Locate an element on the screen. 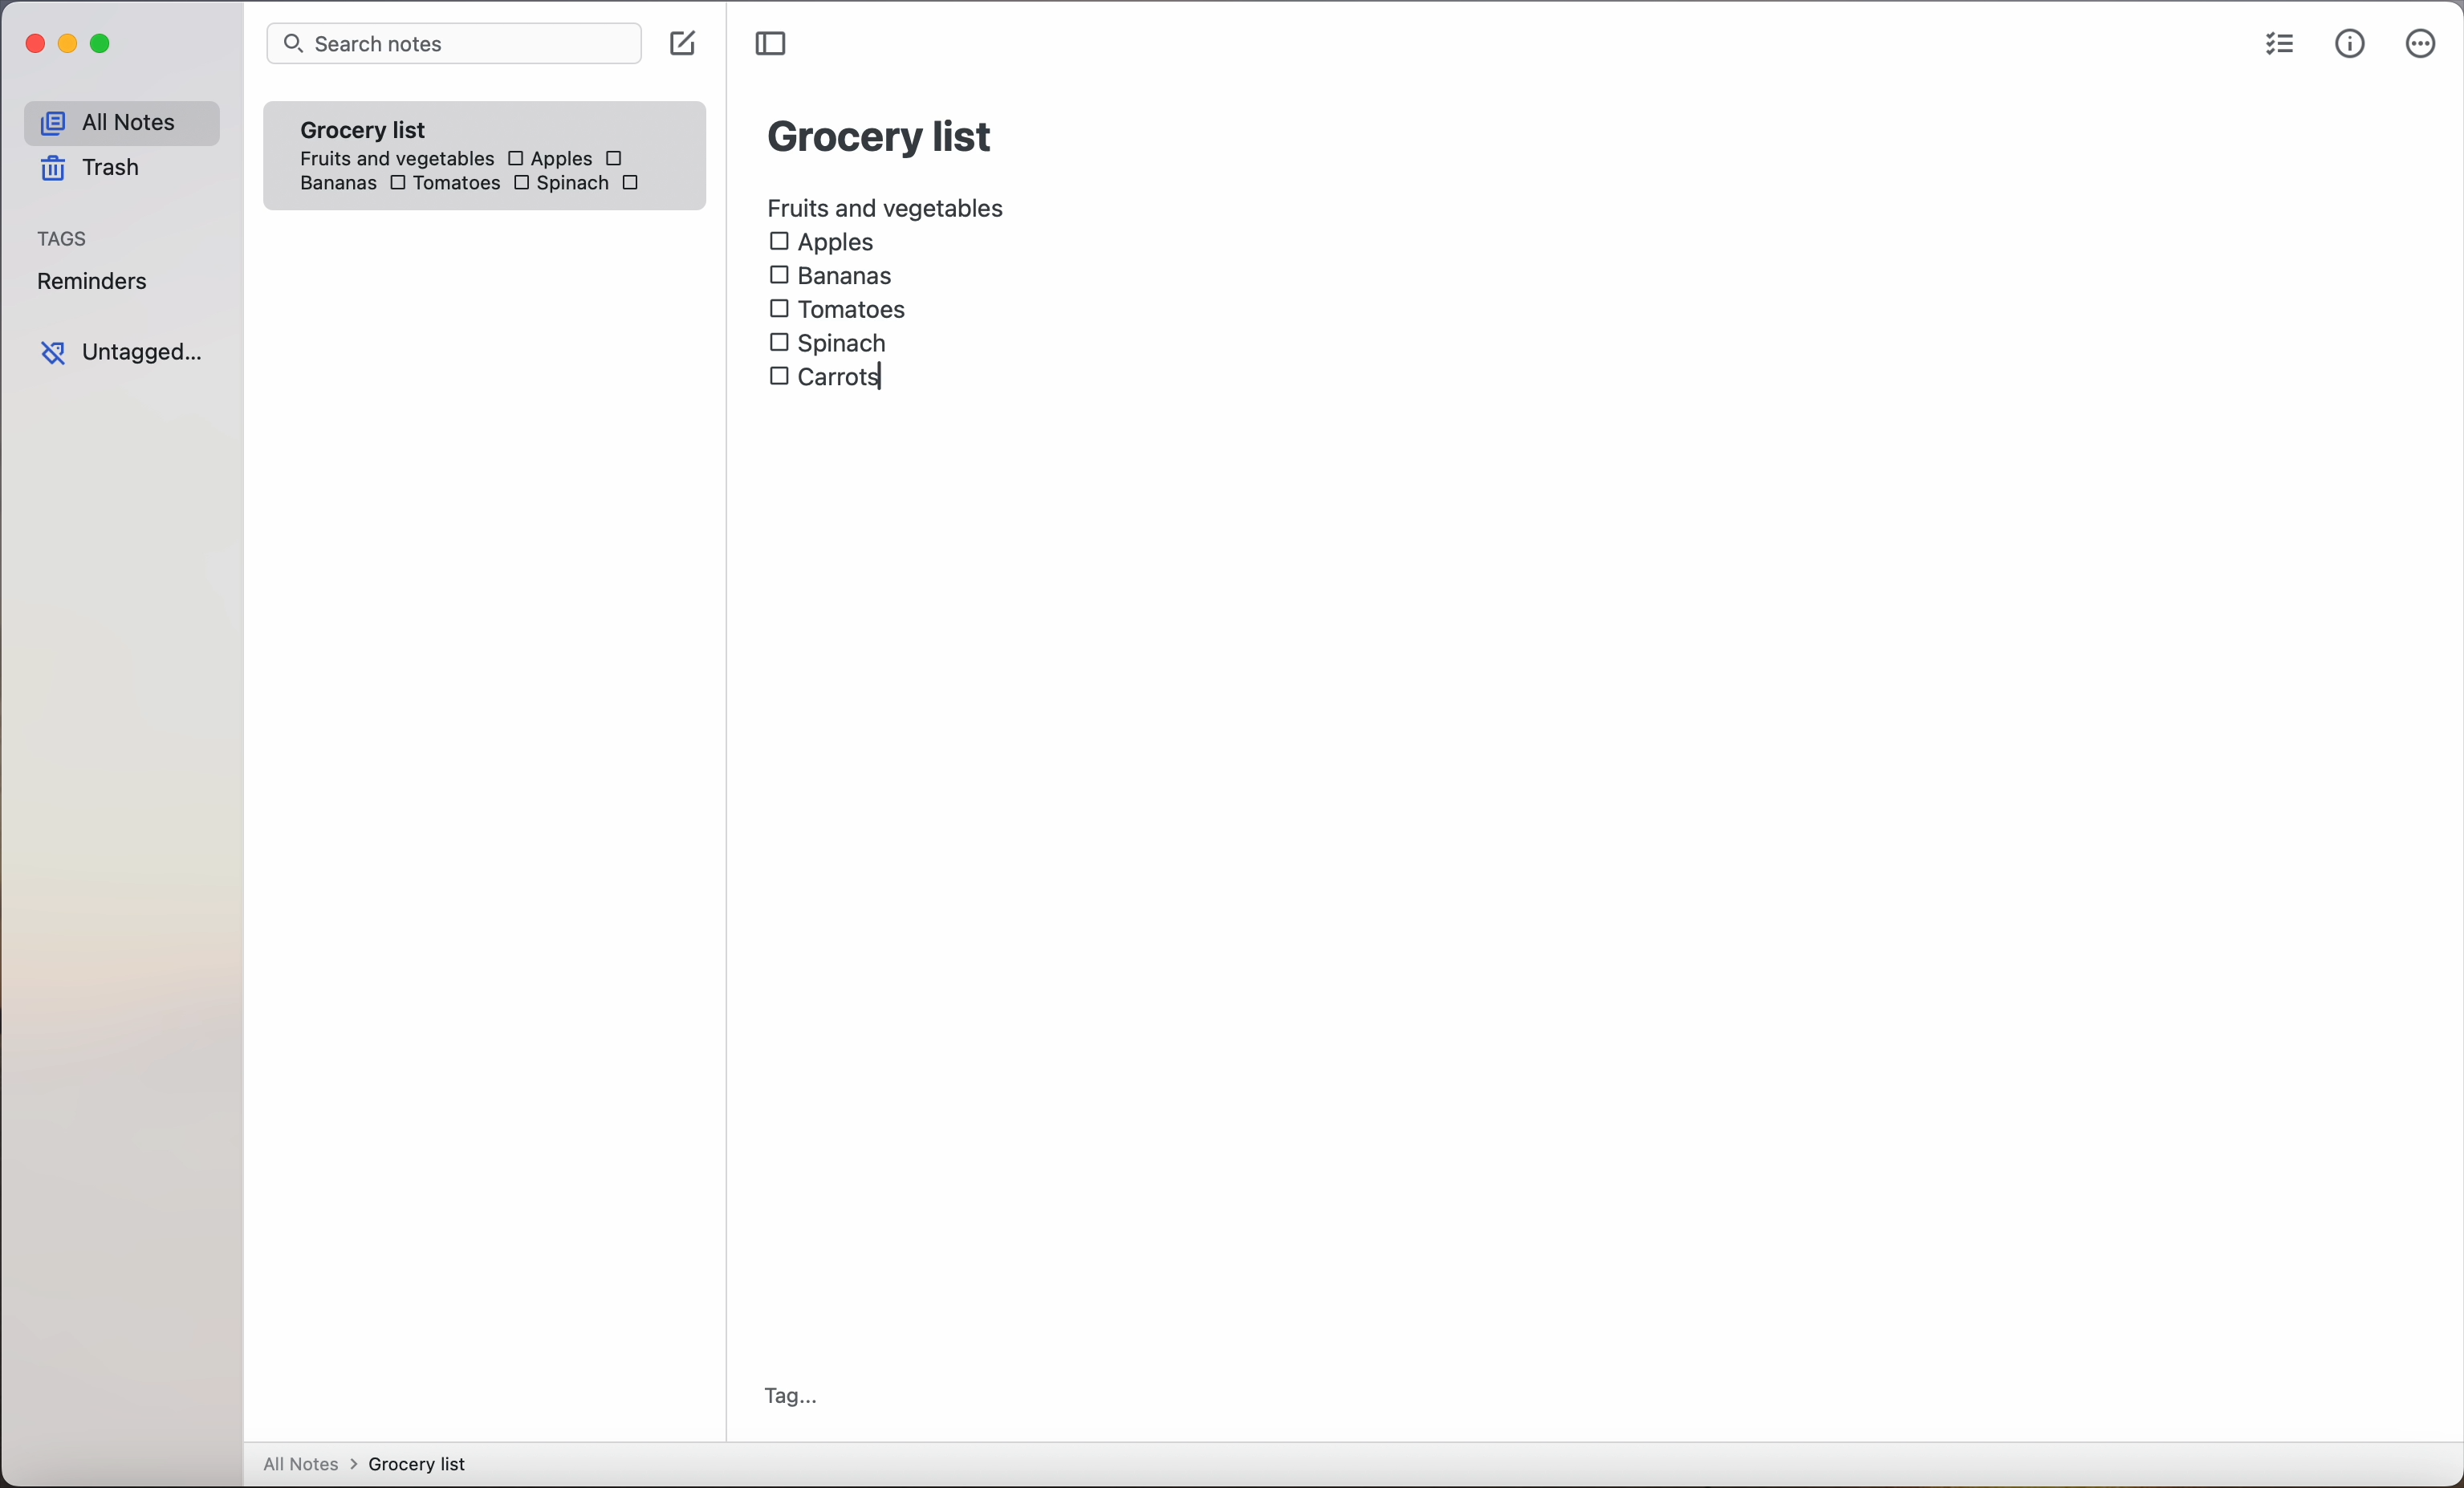  search bar is located at coordinates (453, 45).